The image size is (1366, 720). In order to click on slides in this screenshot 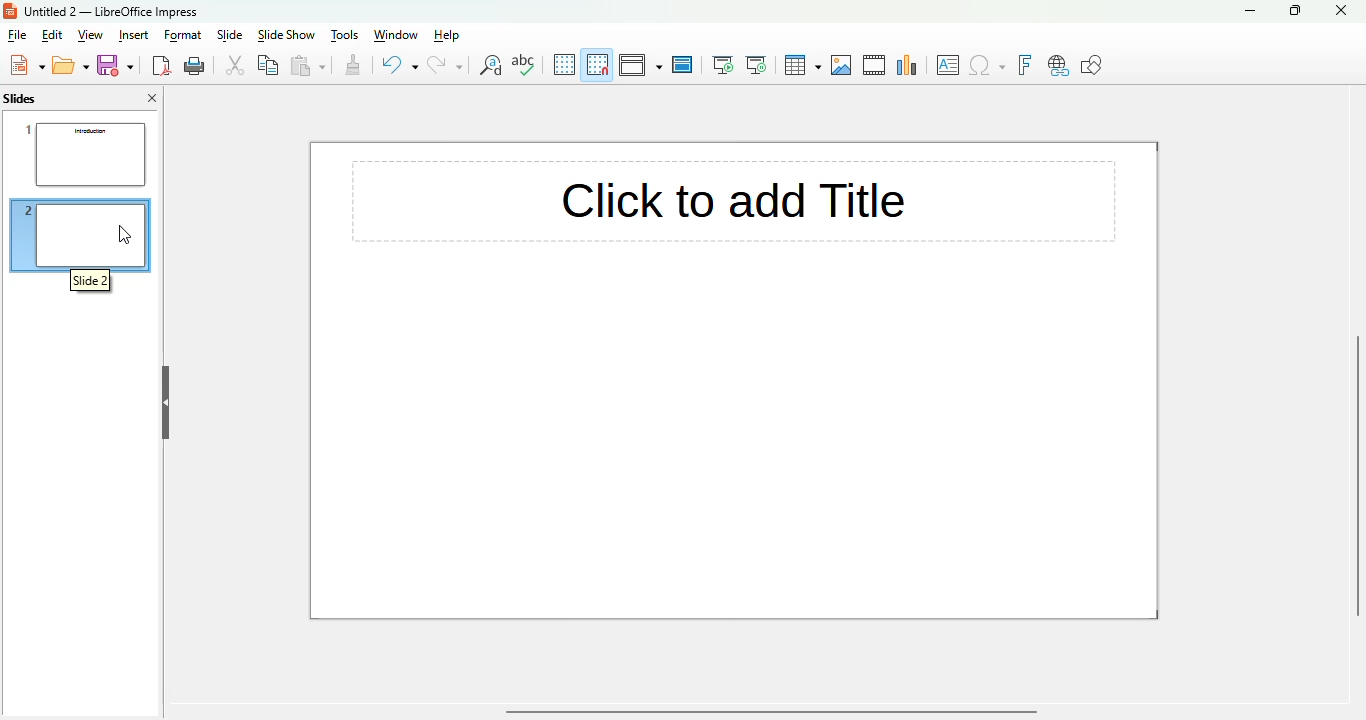, I will do `click(20, 98)`.